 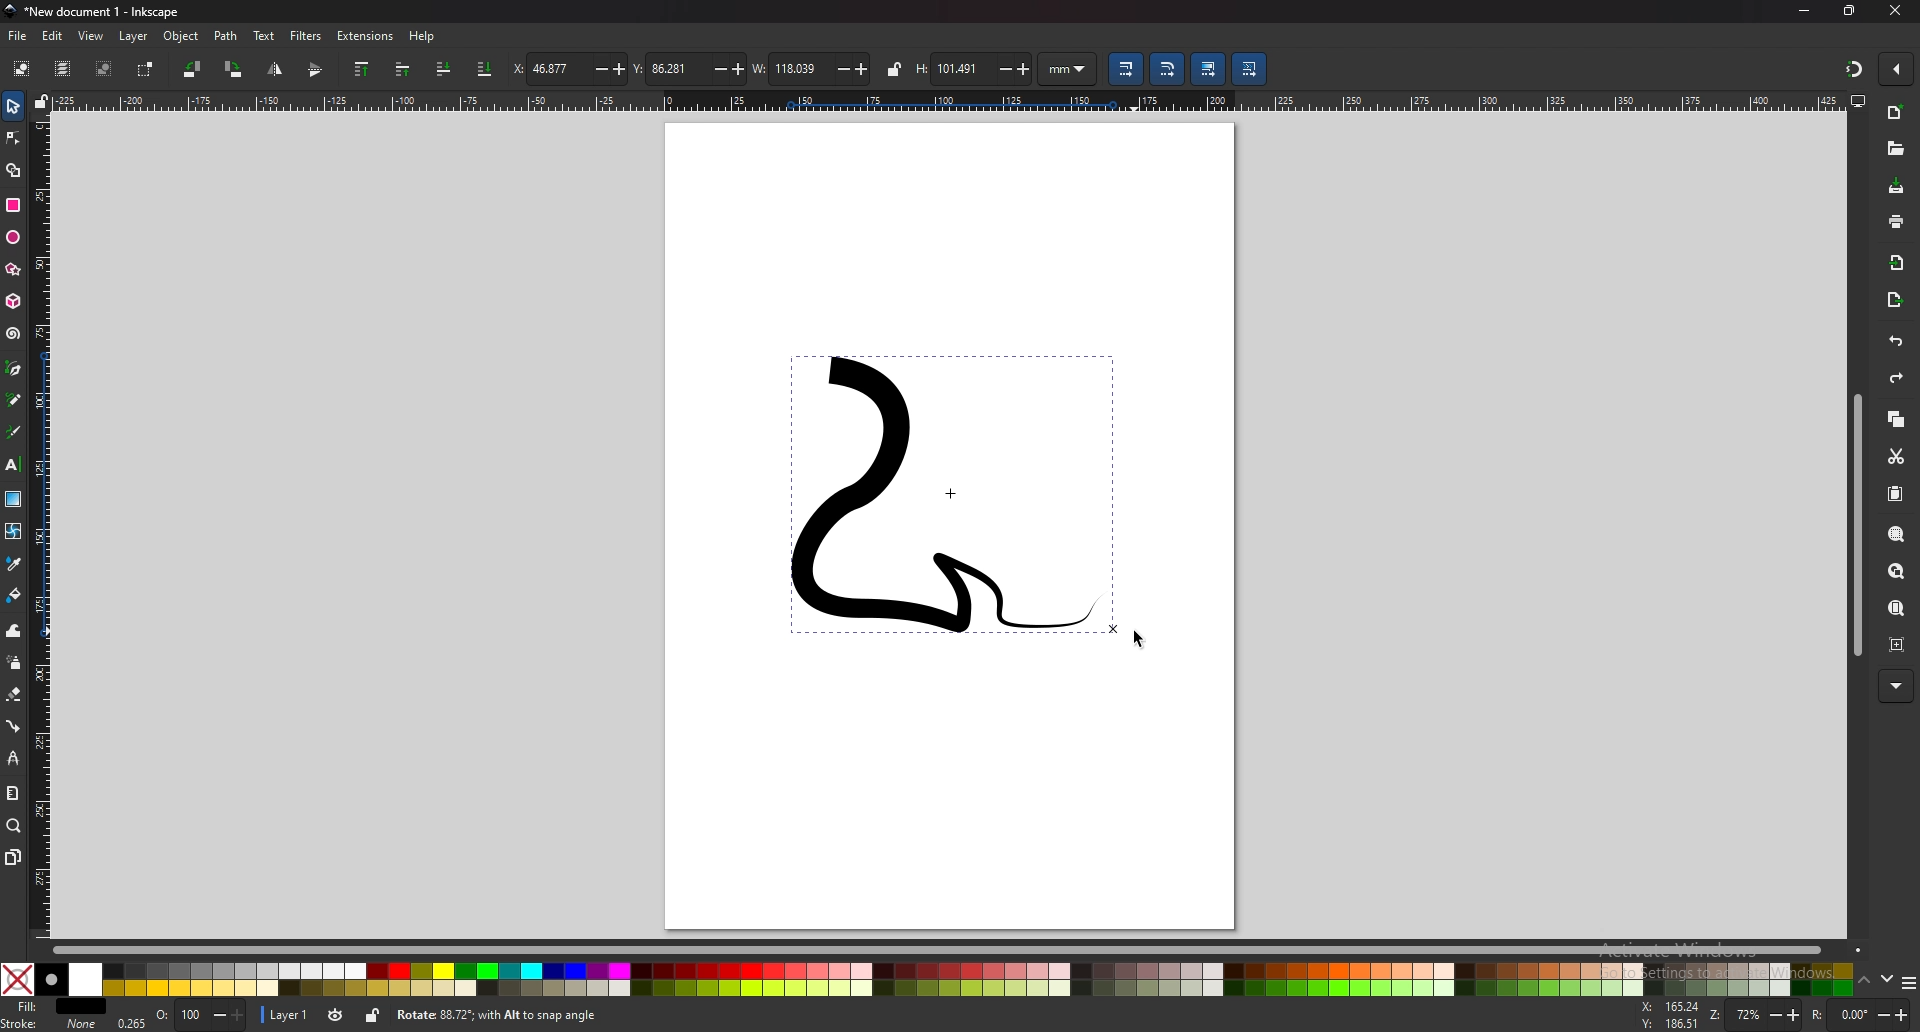 What do you see at coordinates (1897, 67) in the screenshot?
I see `enable snapping` at bounding box center [1897, 67].